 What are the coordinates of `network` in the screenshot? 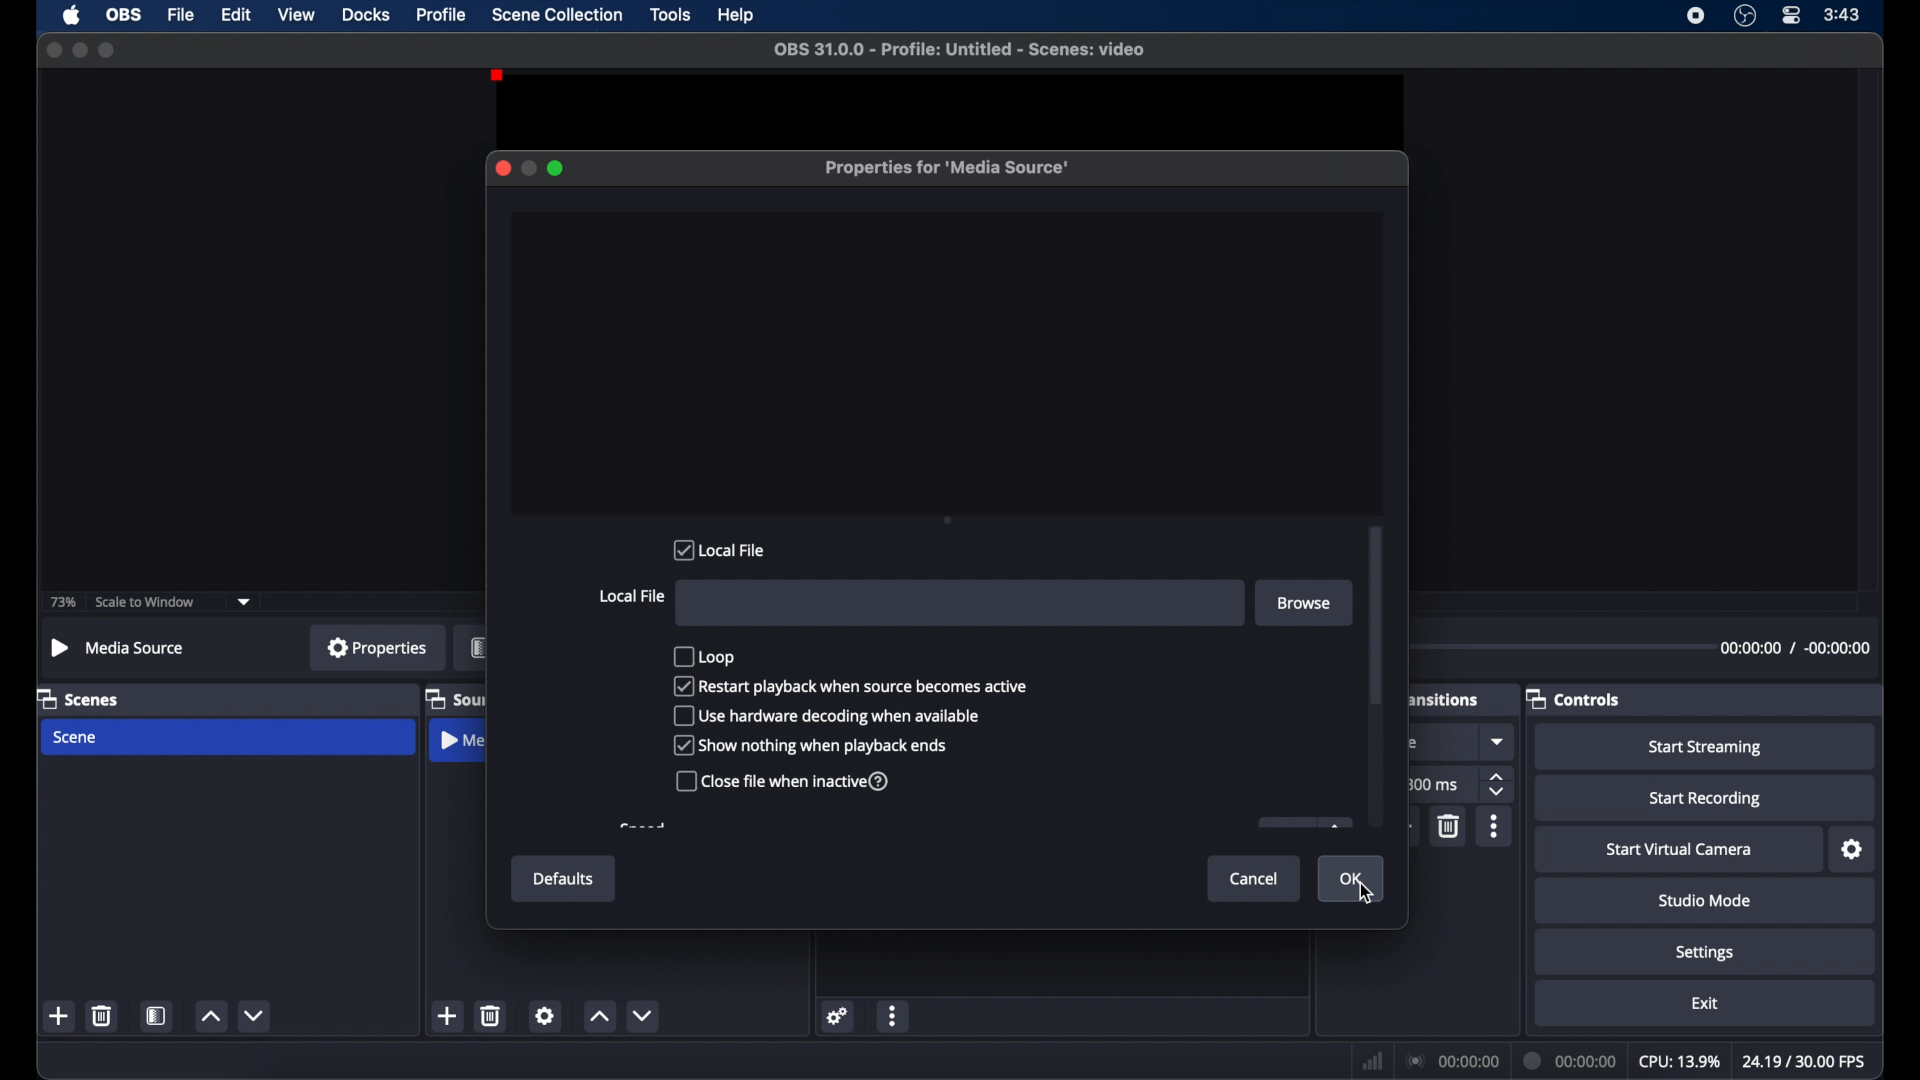 It's located at (1373, 1062).